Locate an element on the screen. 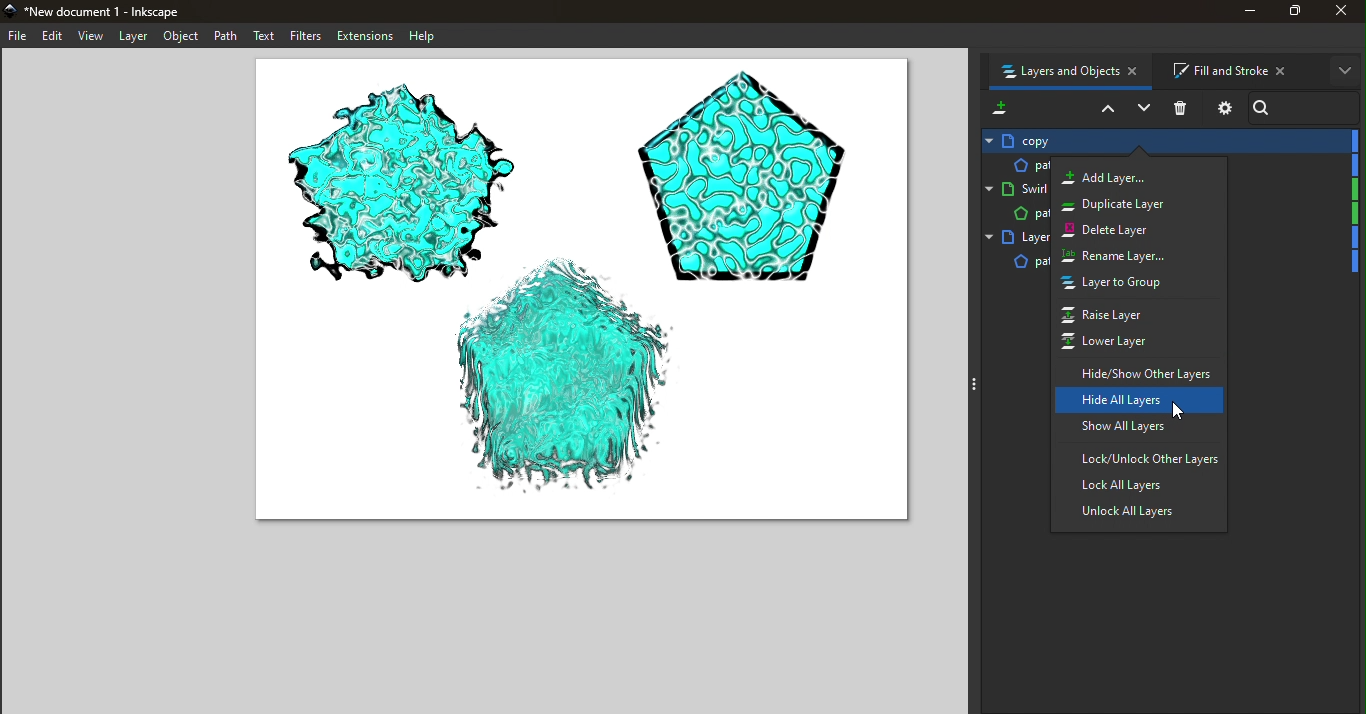 The height and width of the screenshot is (714, 1366). Canvas is located at coordinates (579, 293).